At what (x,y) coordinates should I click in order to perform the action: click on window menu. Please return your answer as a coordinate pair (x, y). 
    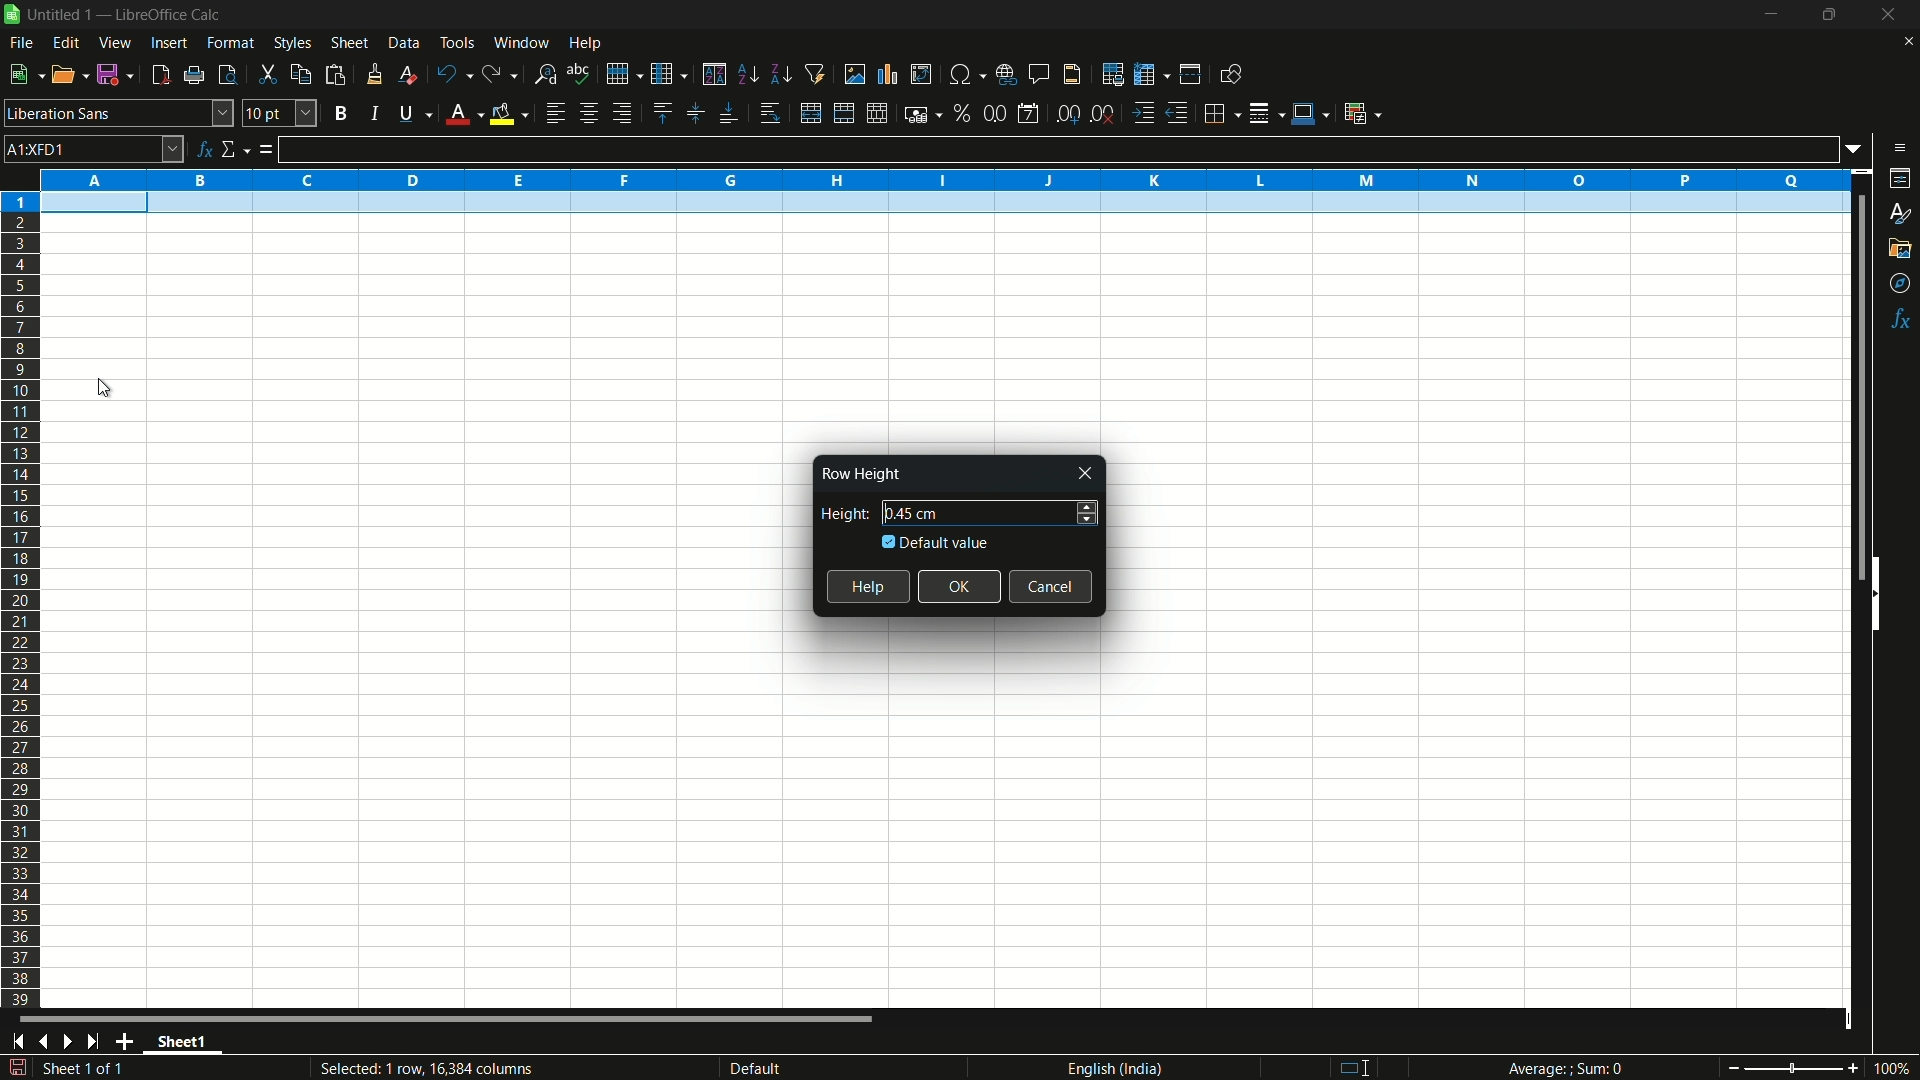
    Looking at the image, I should click on (521, 42).